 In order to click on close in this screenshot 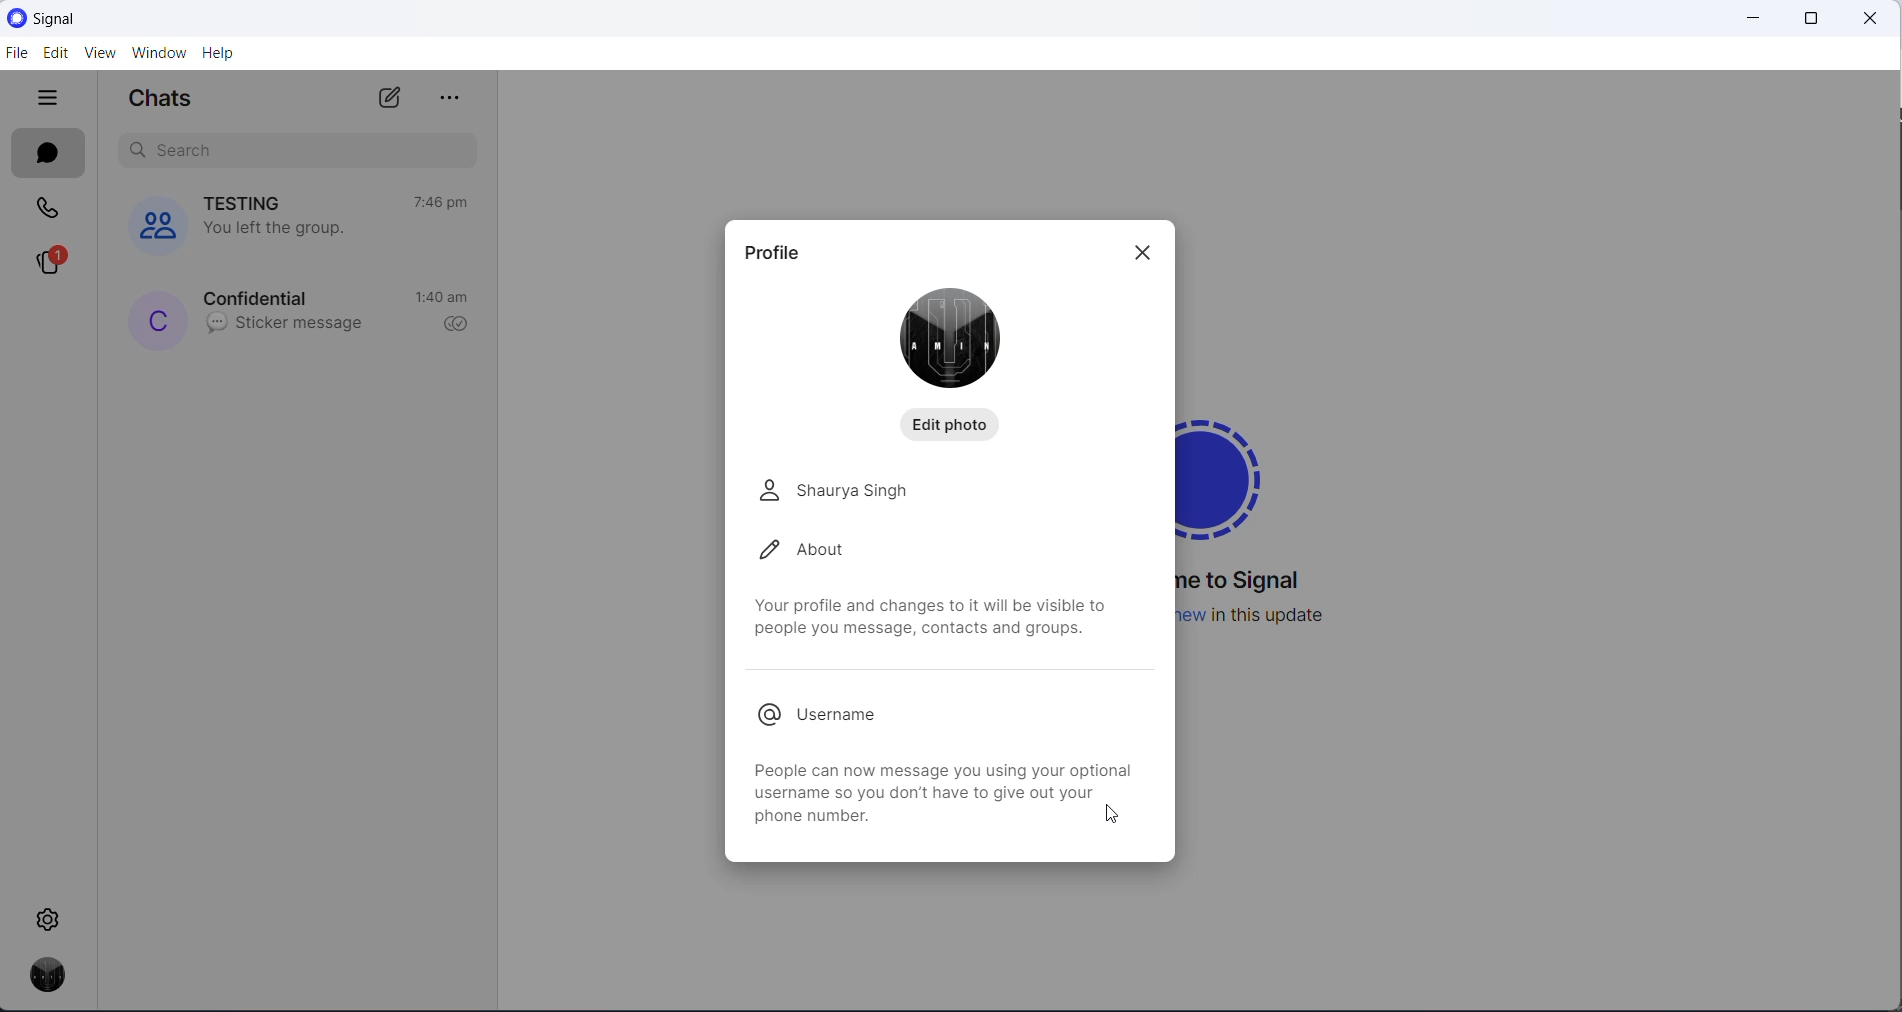, I will do `click(1147, 257)`.